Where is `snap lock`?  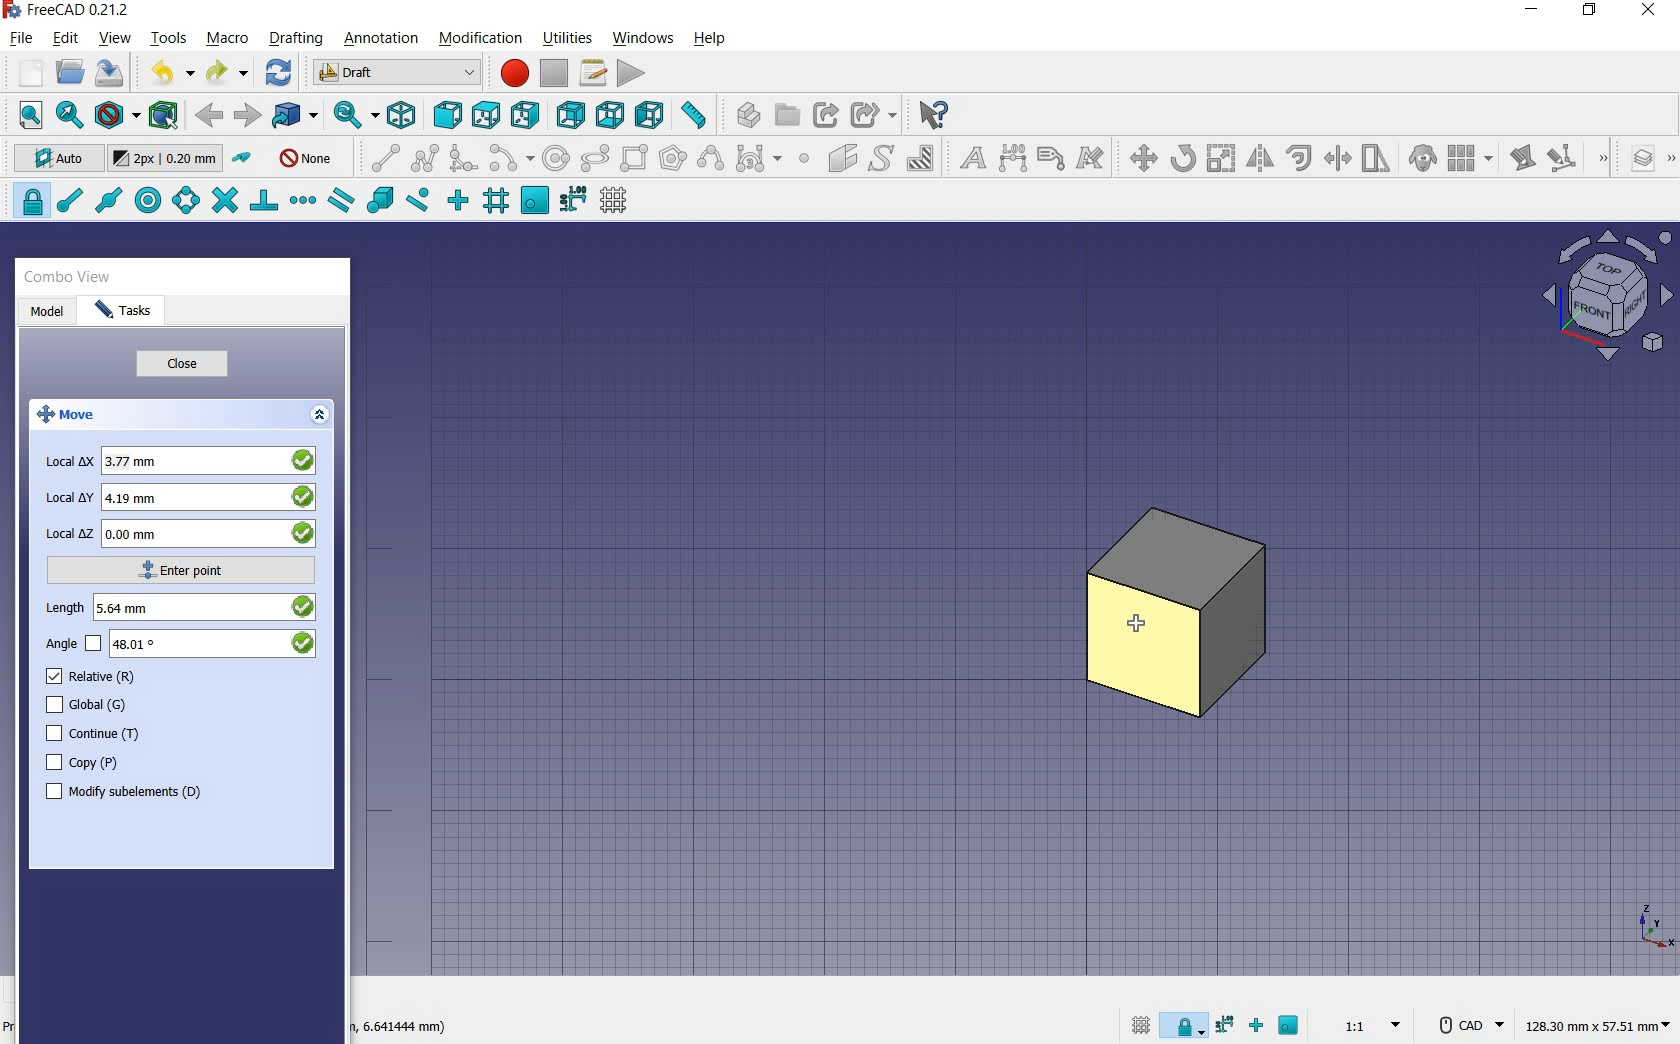
snap lock is located at coordinates (1182, 1028).